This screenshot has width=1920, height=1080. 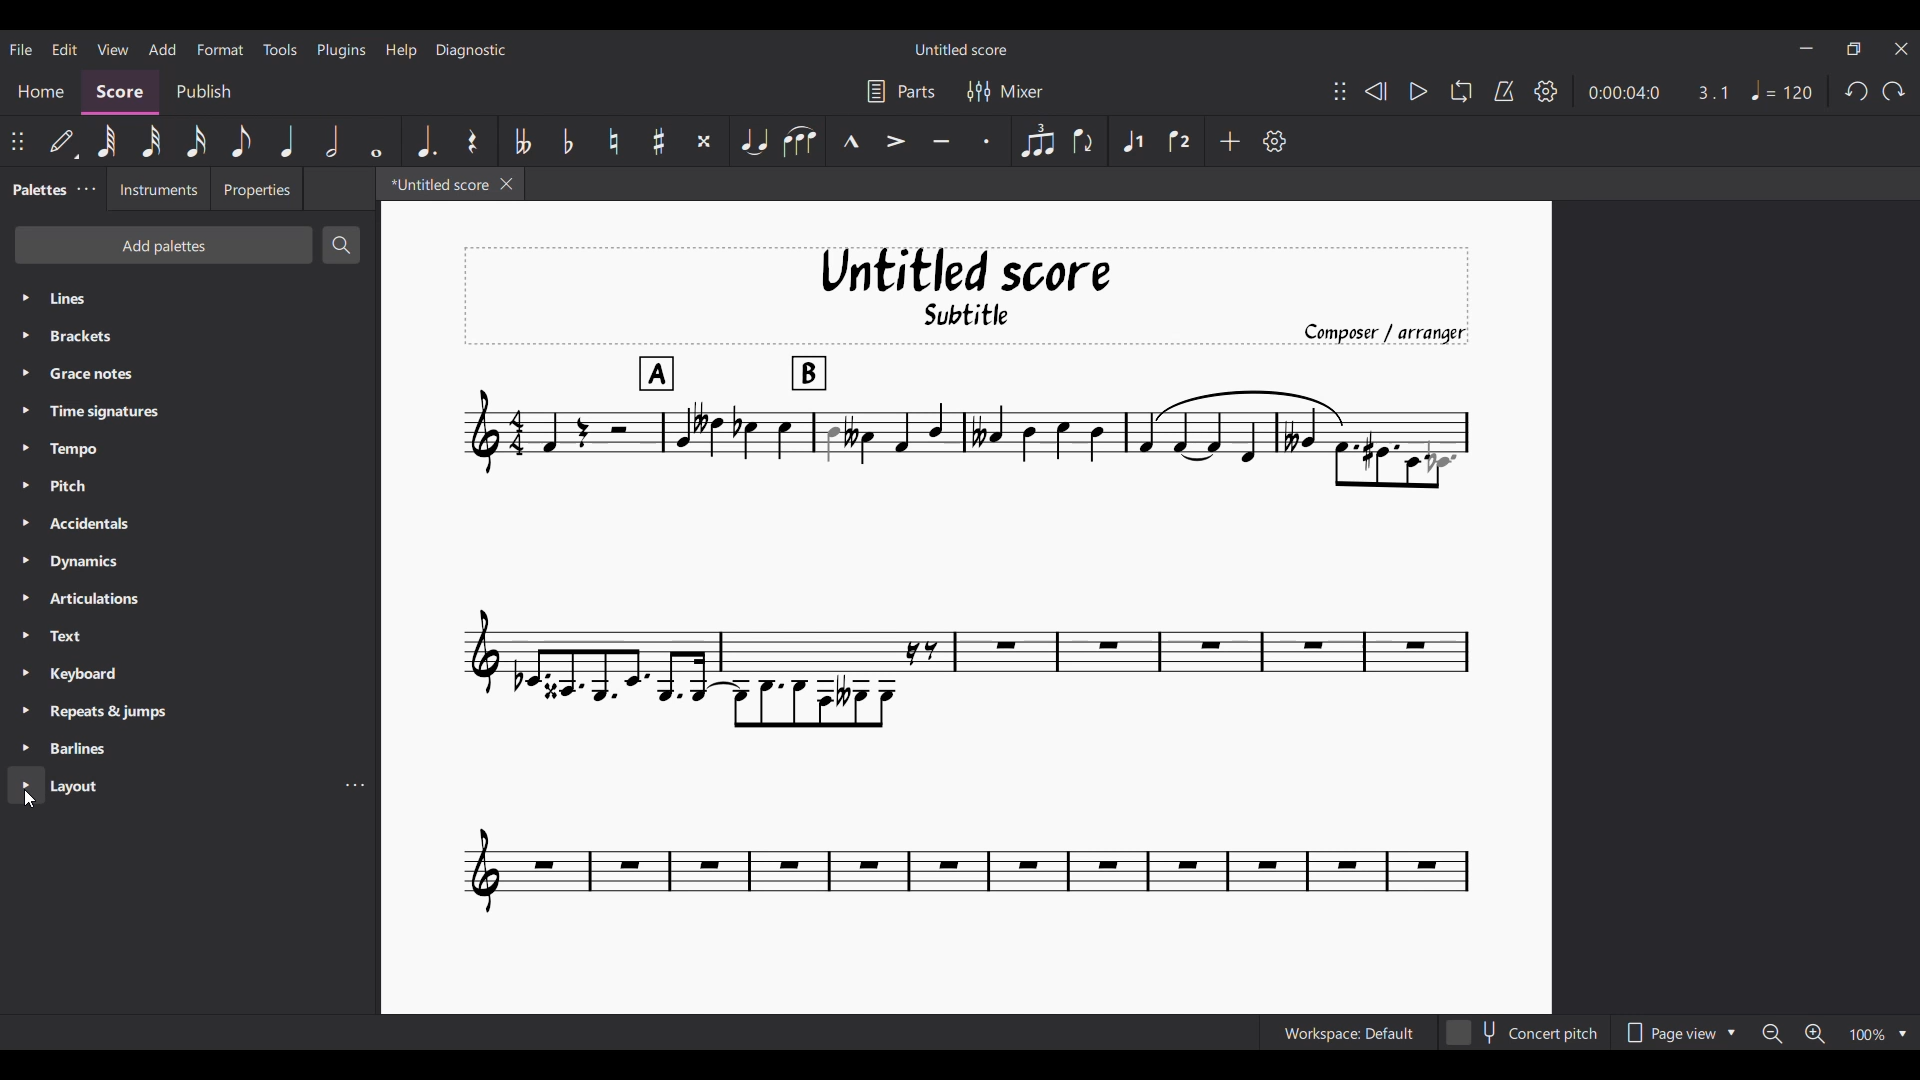 What do you see at coordinates (896, 141) in the screenshot?
I see `Accent` at bounding box center [896, 141].